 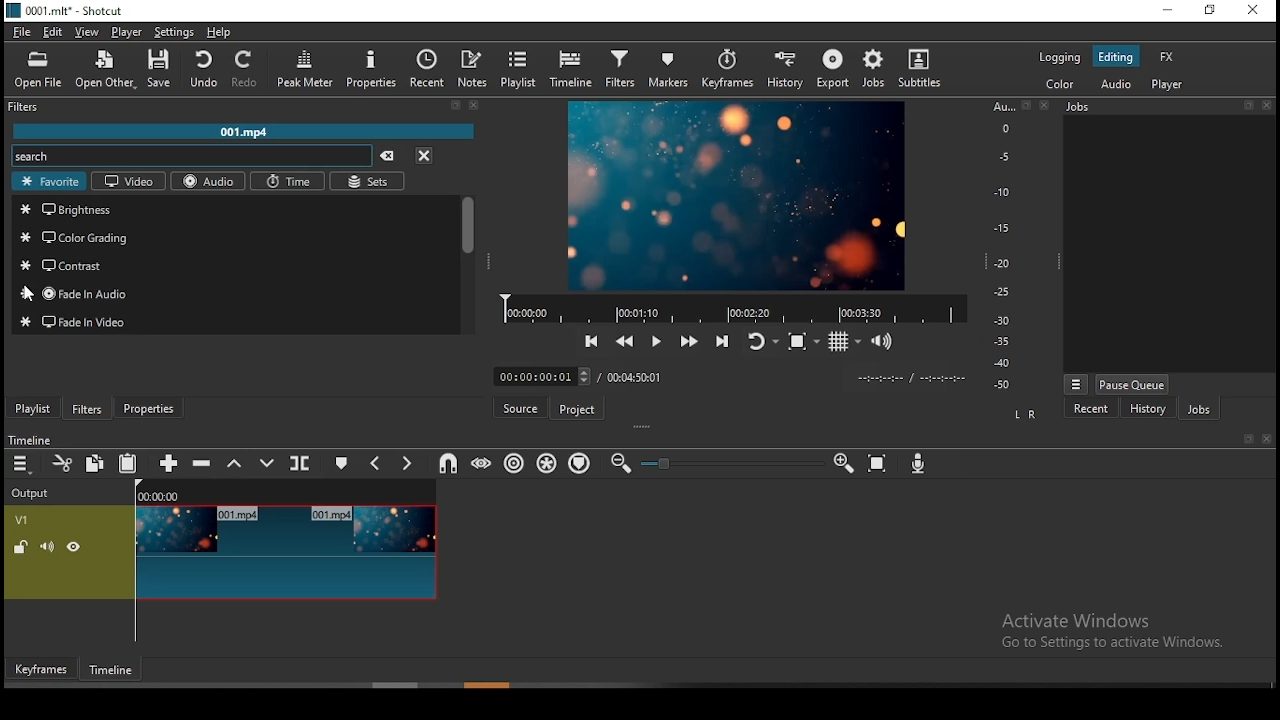 What do you see at coordinates (578, 410) in the screenshot?
I see `project` at bounding box center [578, 410].